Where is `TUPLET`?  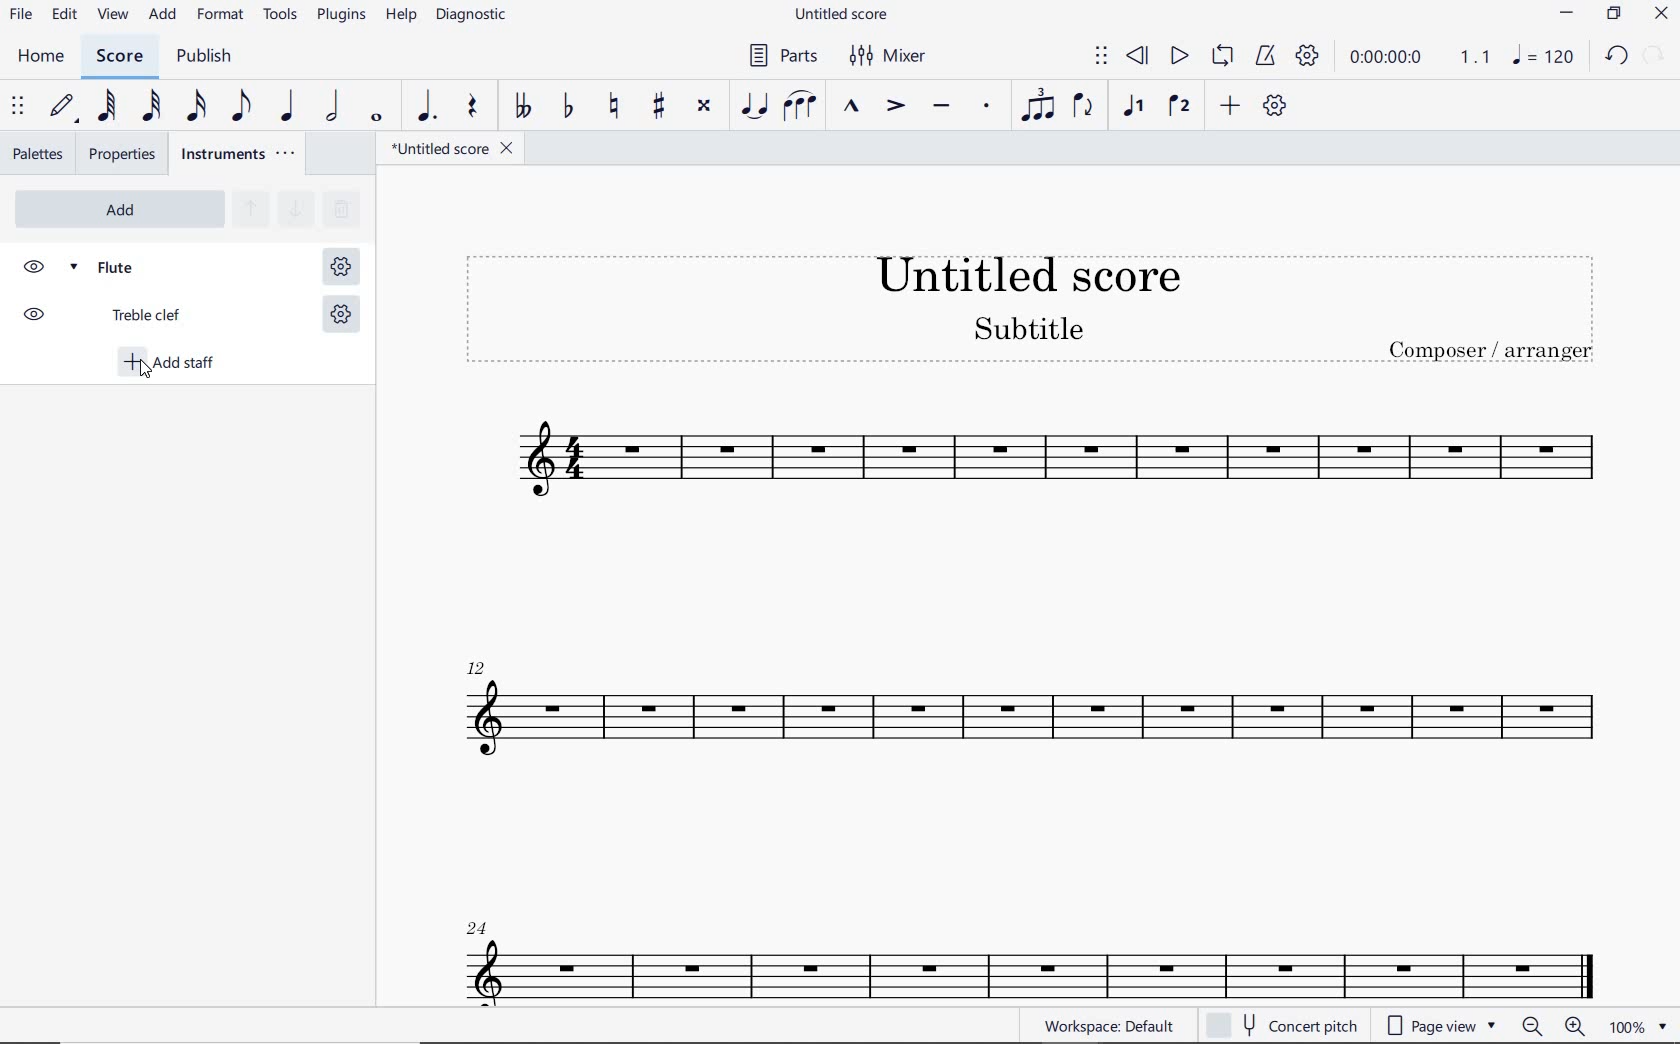
TUPLET is located at coordinates (1032, 107).